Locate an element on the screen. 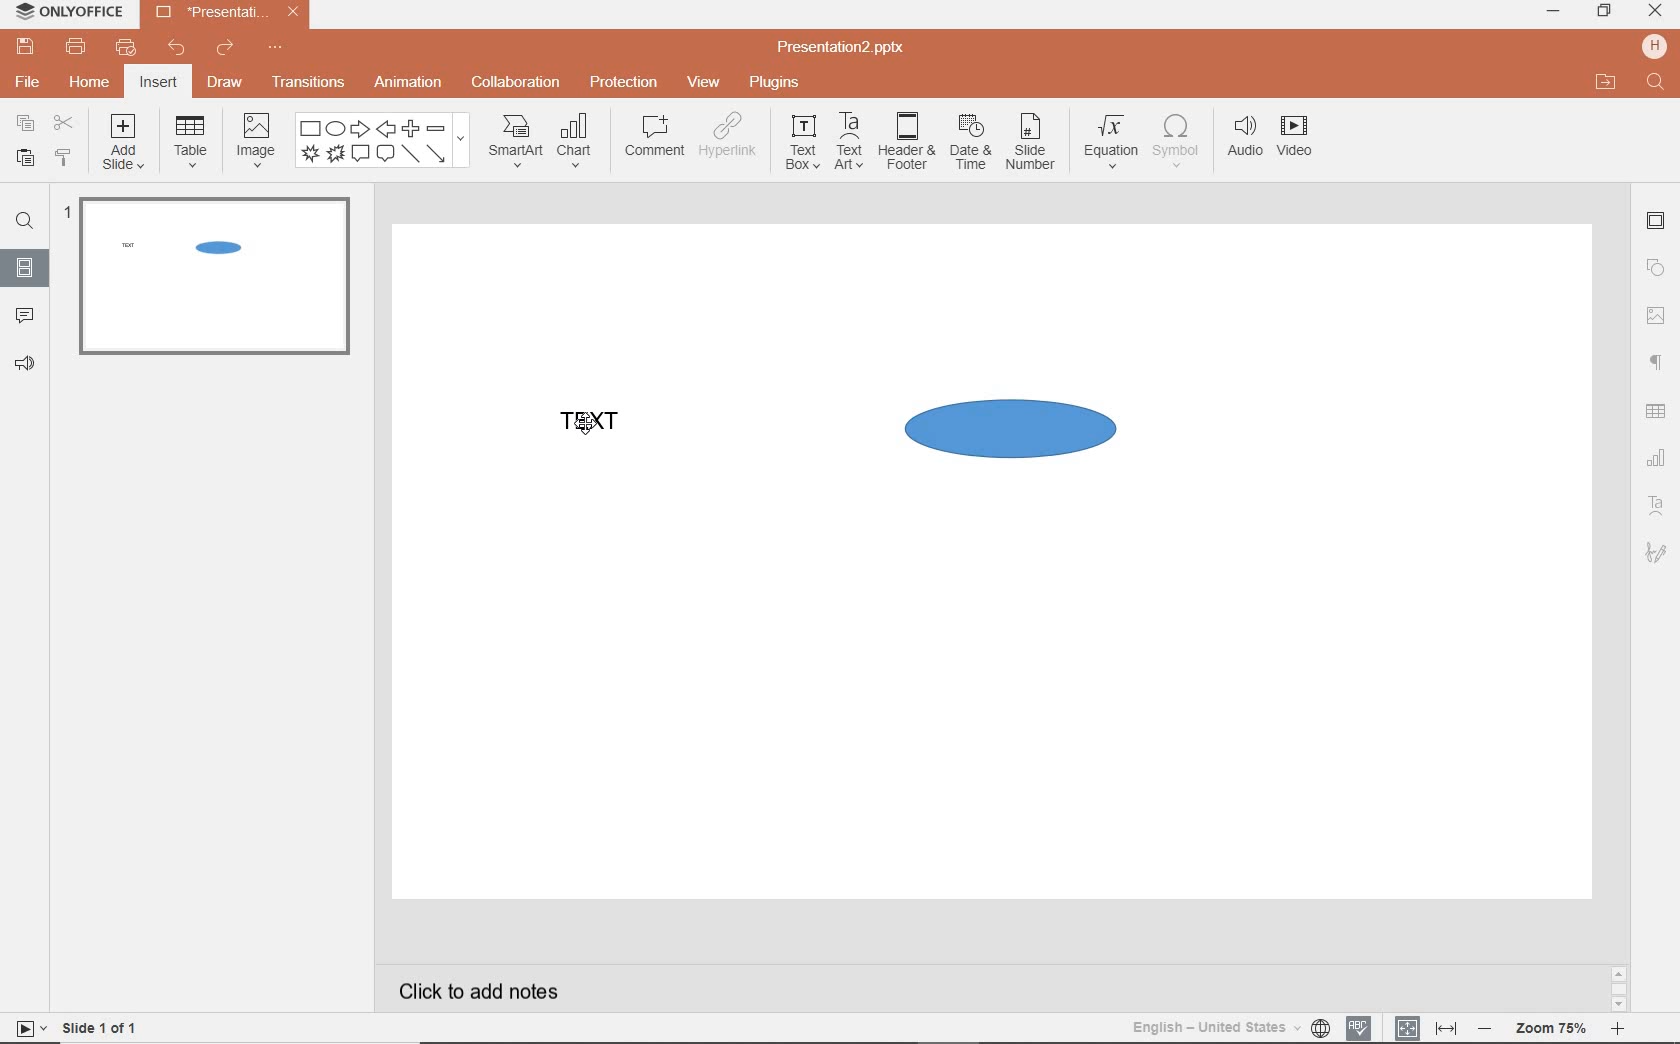  animation is located at coordinates (407, 84).